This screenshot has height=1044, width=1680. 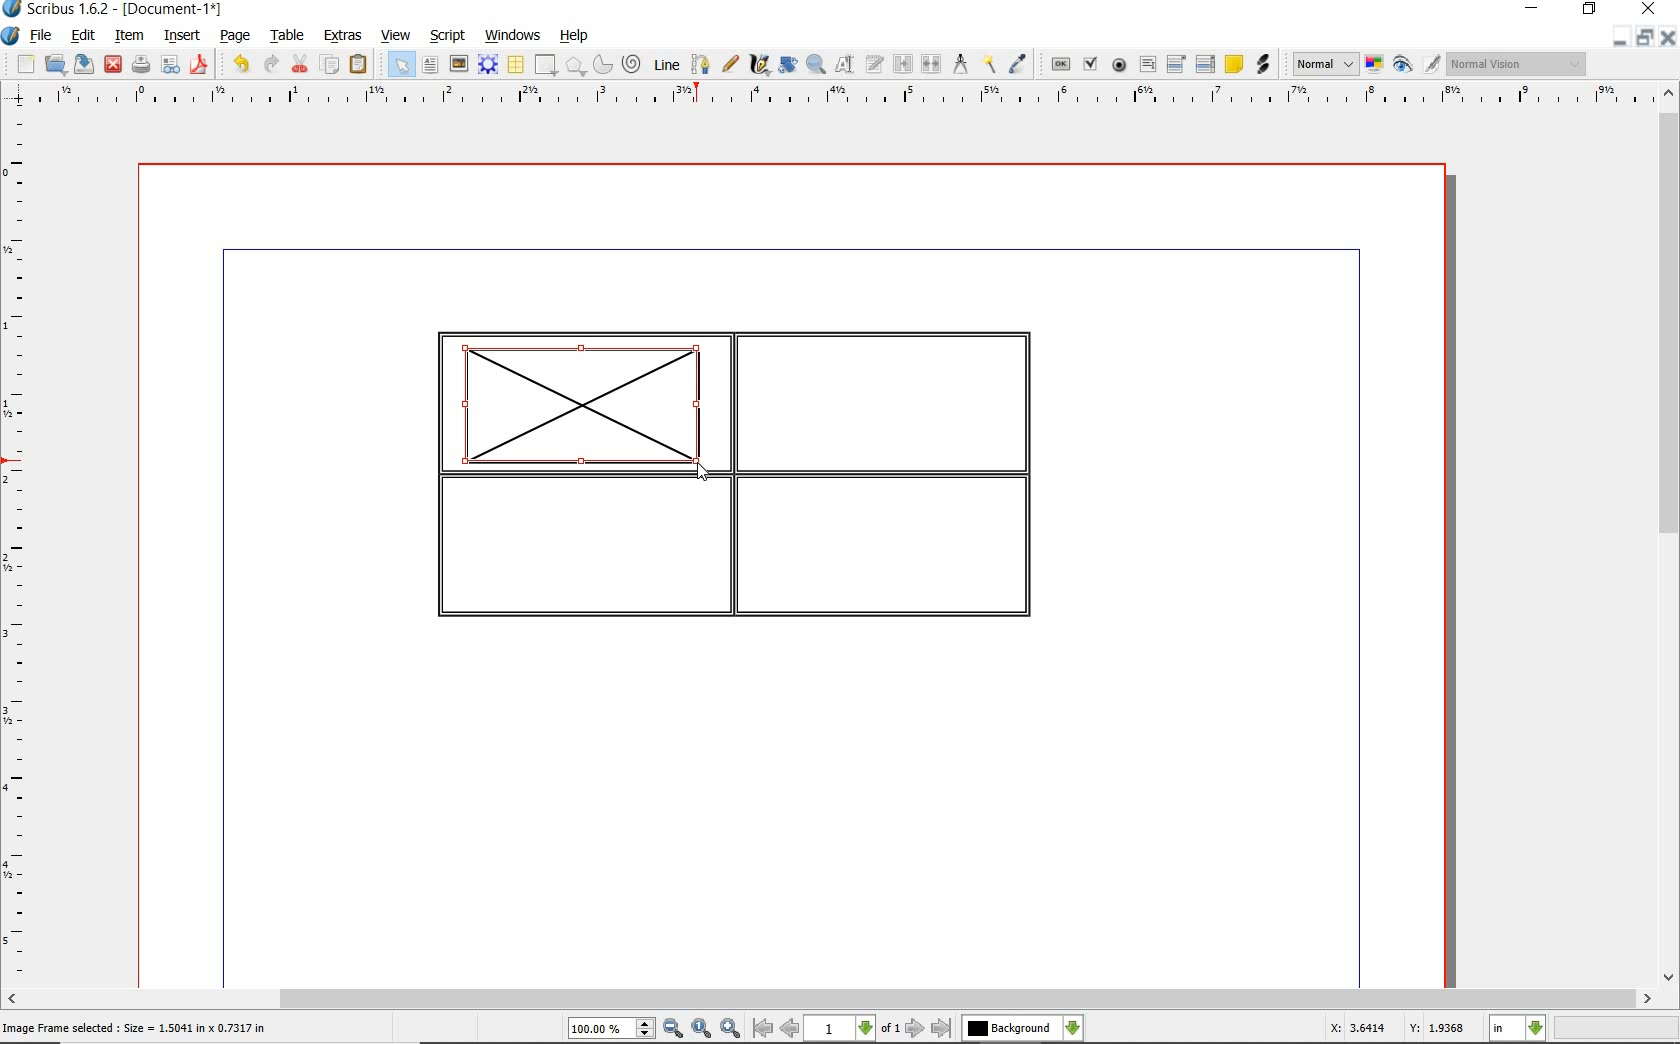 What do you see at coordinates (1403, 66) in the screenshot?
I see `preview mode` at bounding box center [1403, 66].